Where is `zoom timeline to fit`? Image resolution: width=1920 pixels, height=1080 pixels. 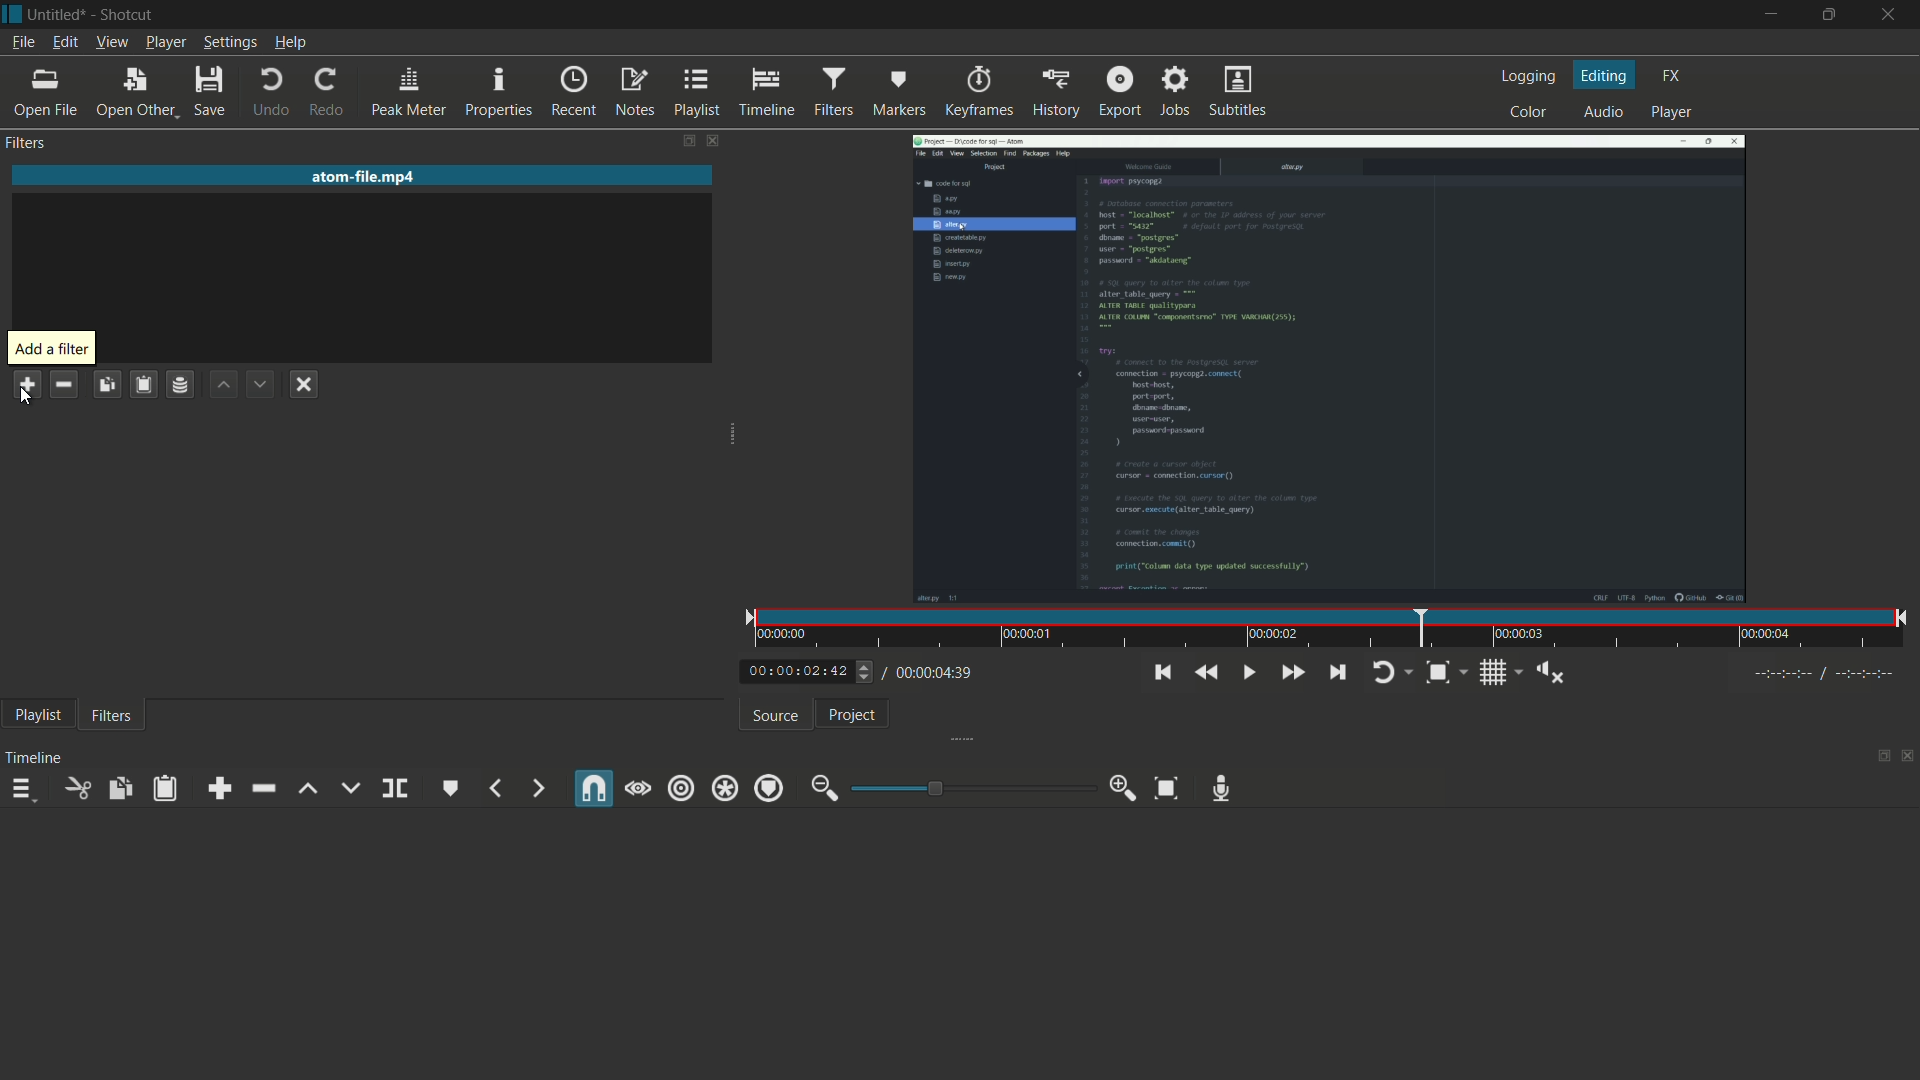
zoom timeline to fit is located at coordinates (1445, 672).